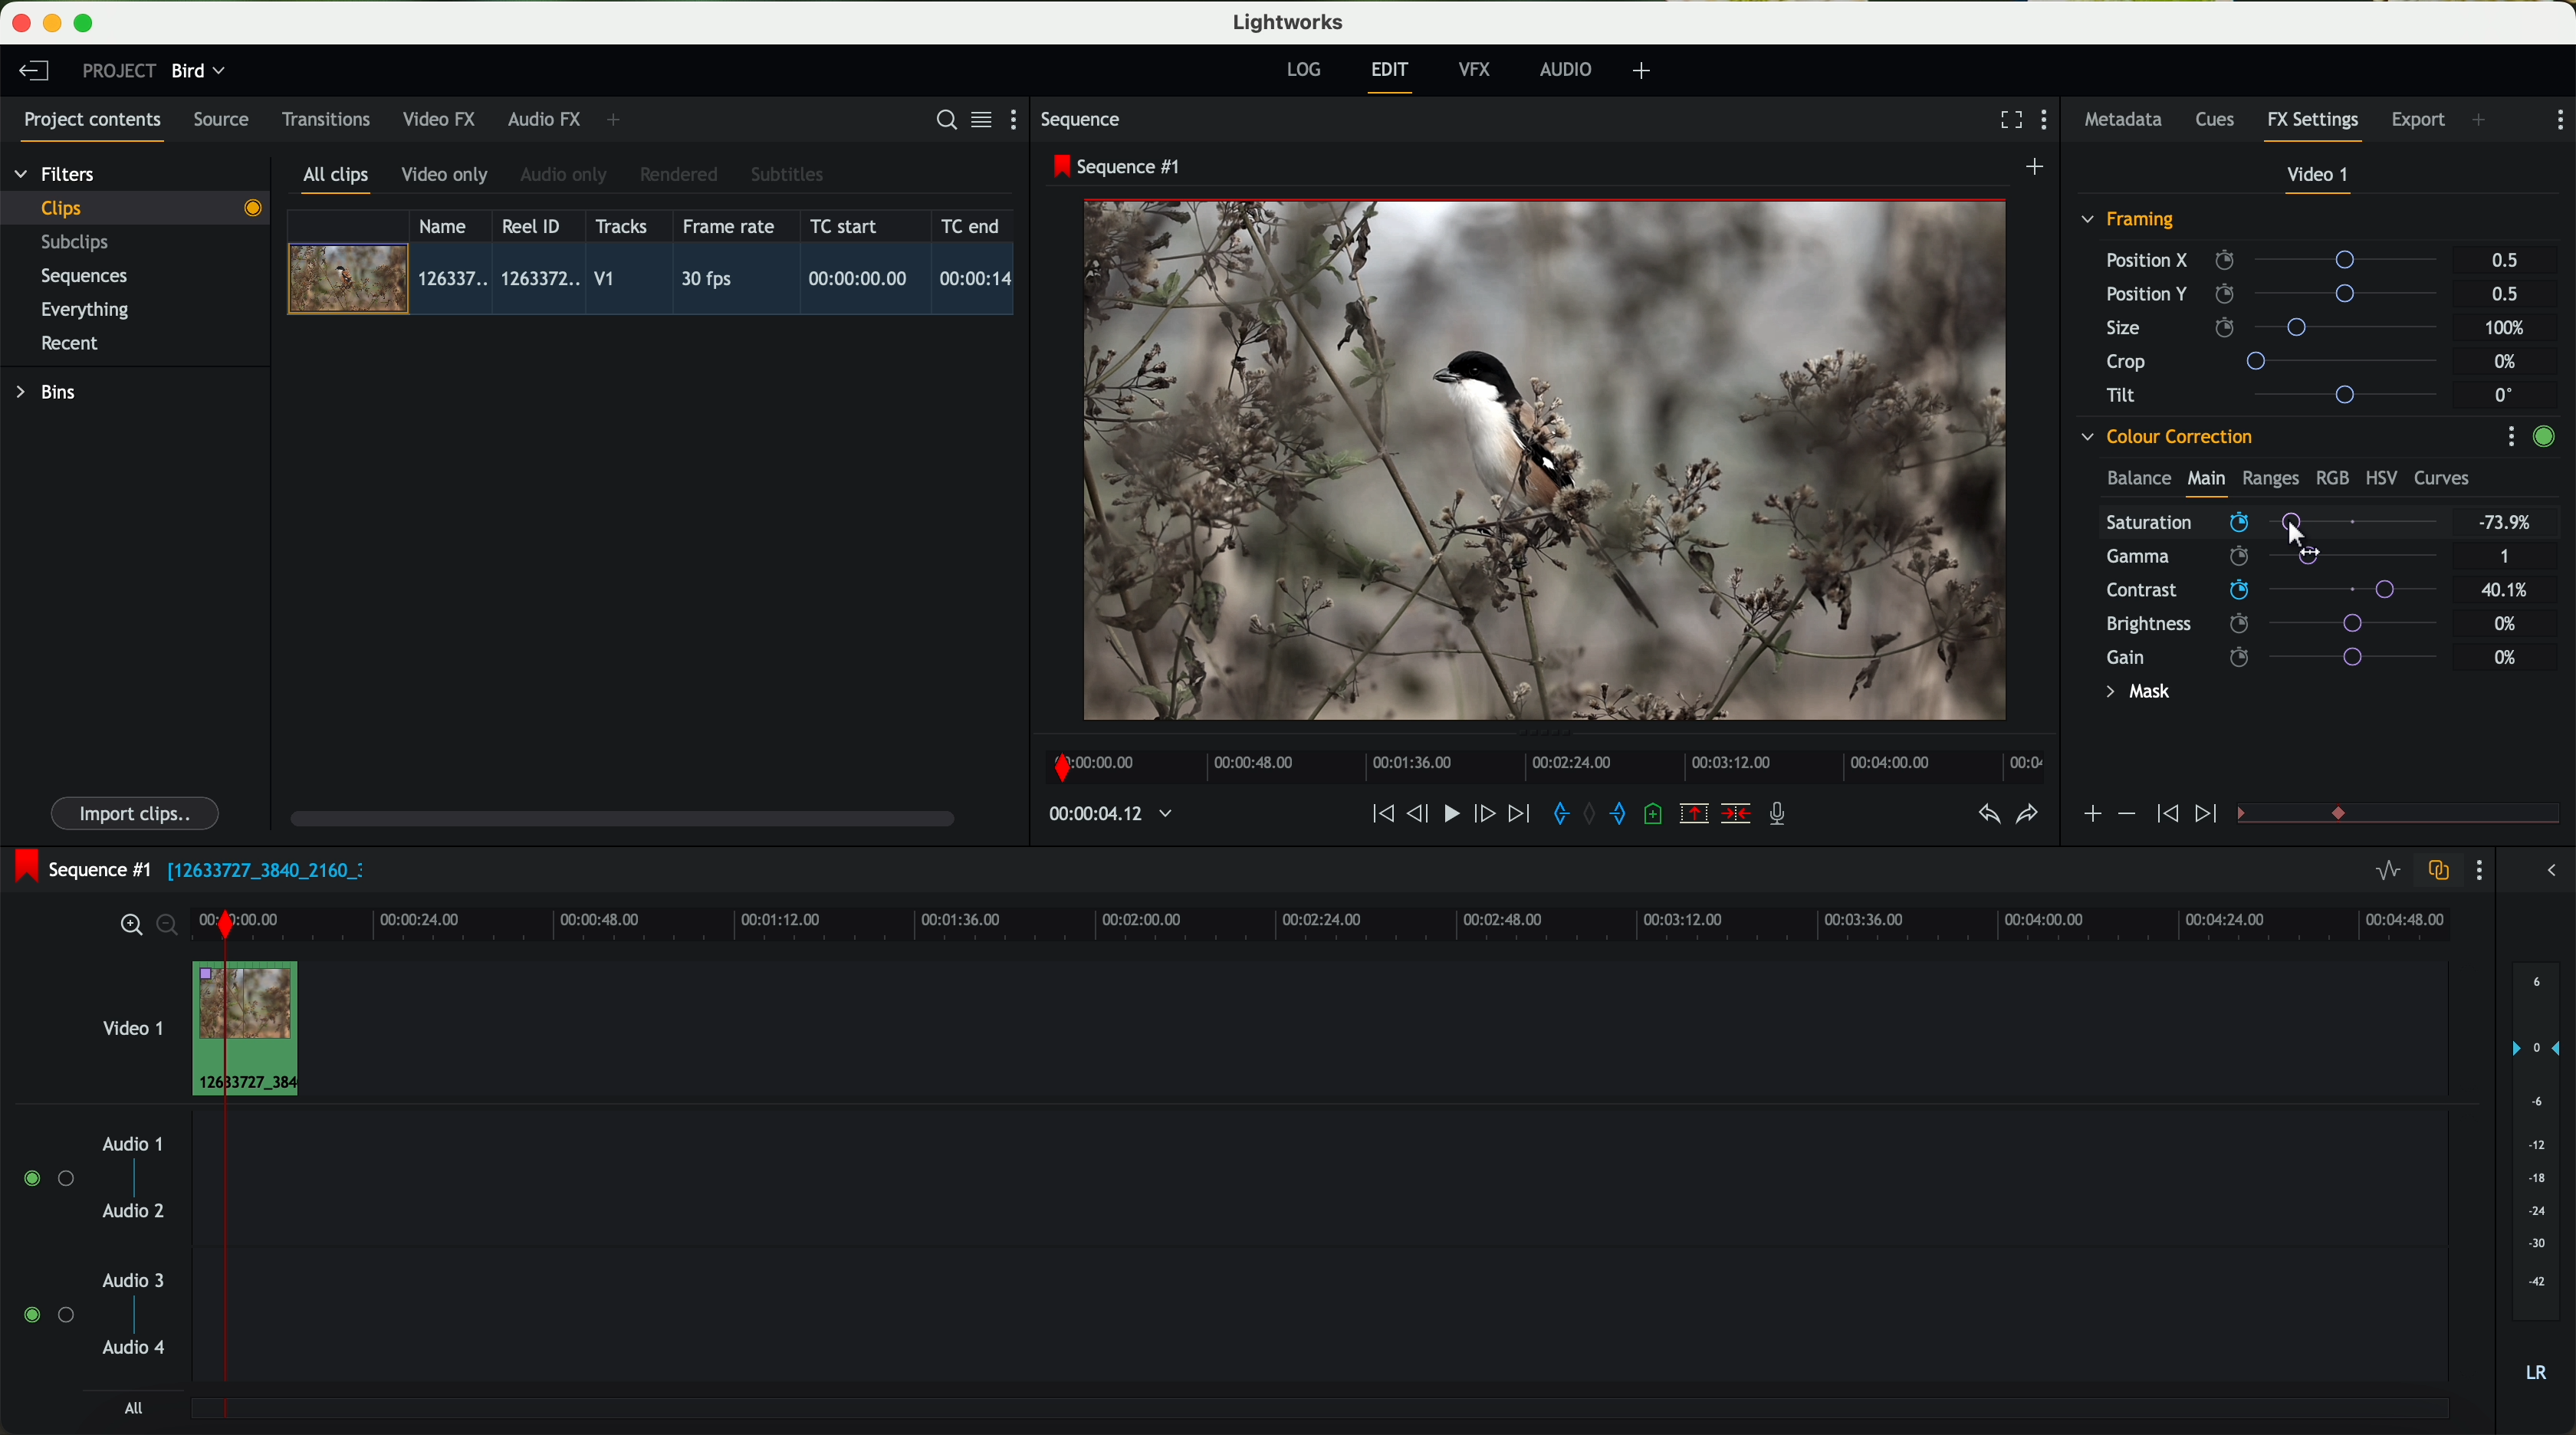 This screenshot has height=1435, width=2576. What do you see at coordinates (169, 928) in the screenshot?
I see `zoom out` at bounding box center [169, 928].